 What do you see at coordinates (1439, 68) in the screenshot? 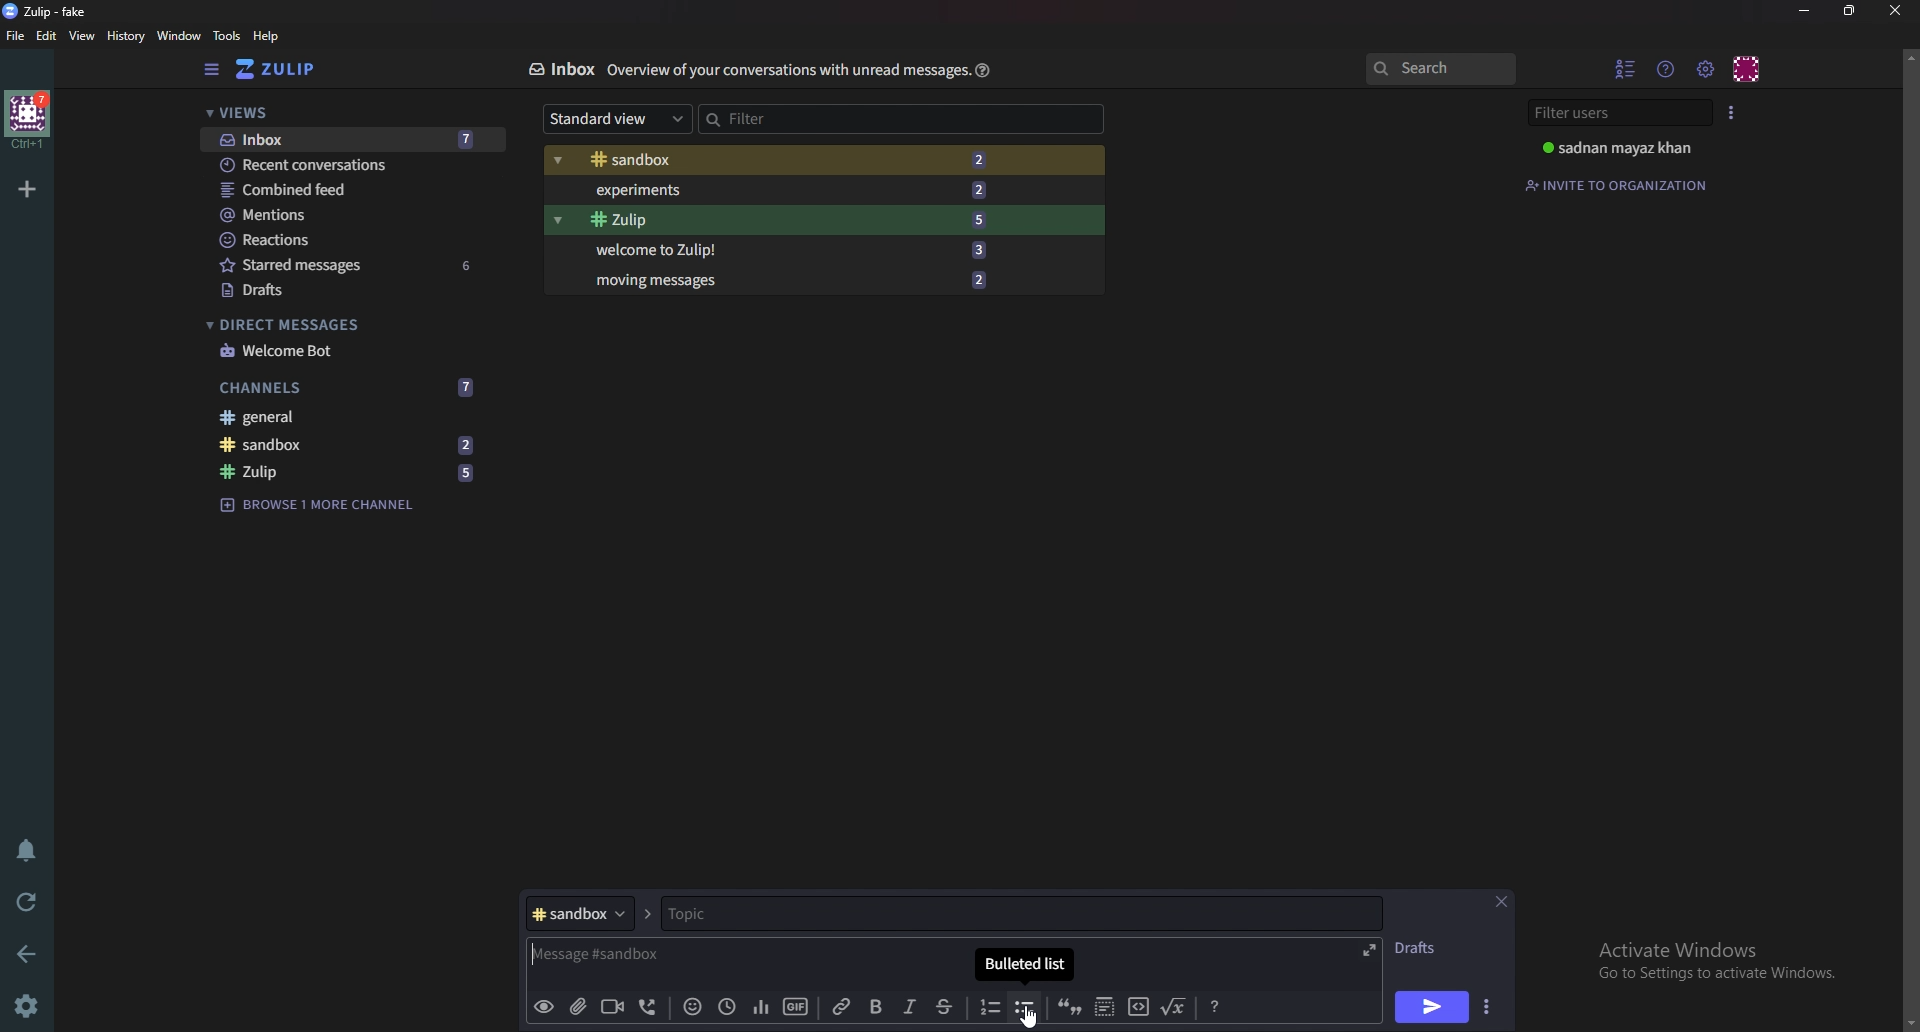
I see `search` at bounding box center [1439, 68].